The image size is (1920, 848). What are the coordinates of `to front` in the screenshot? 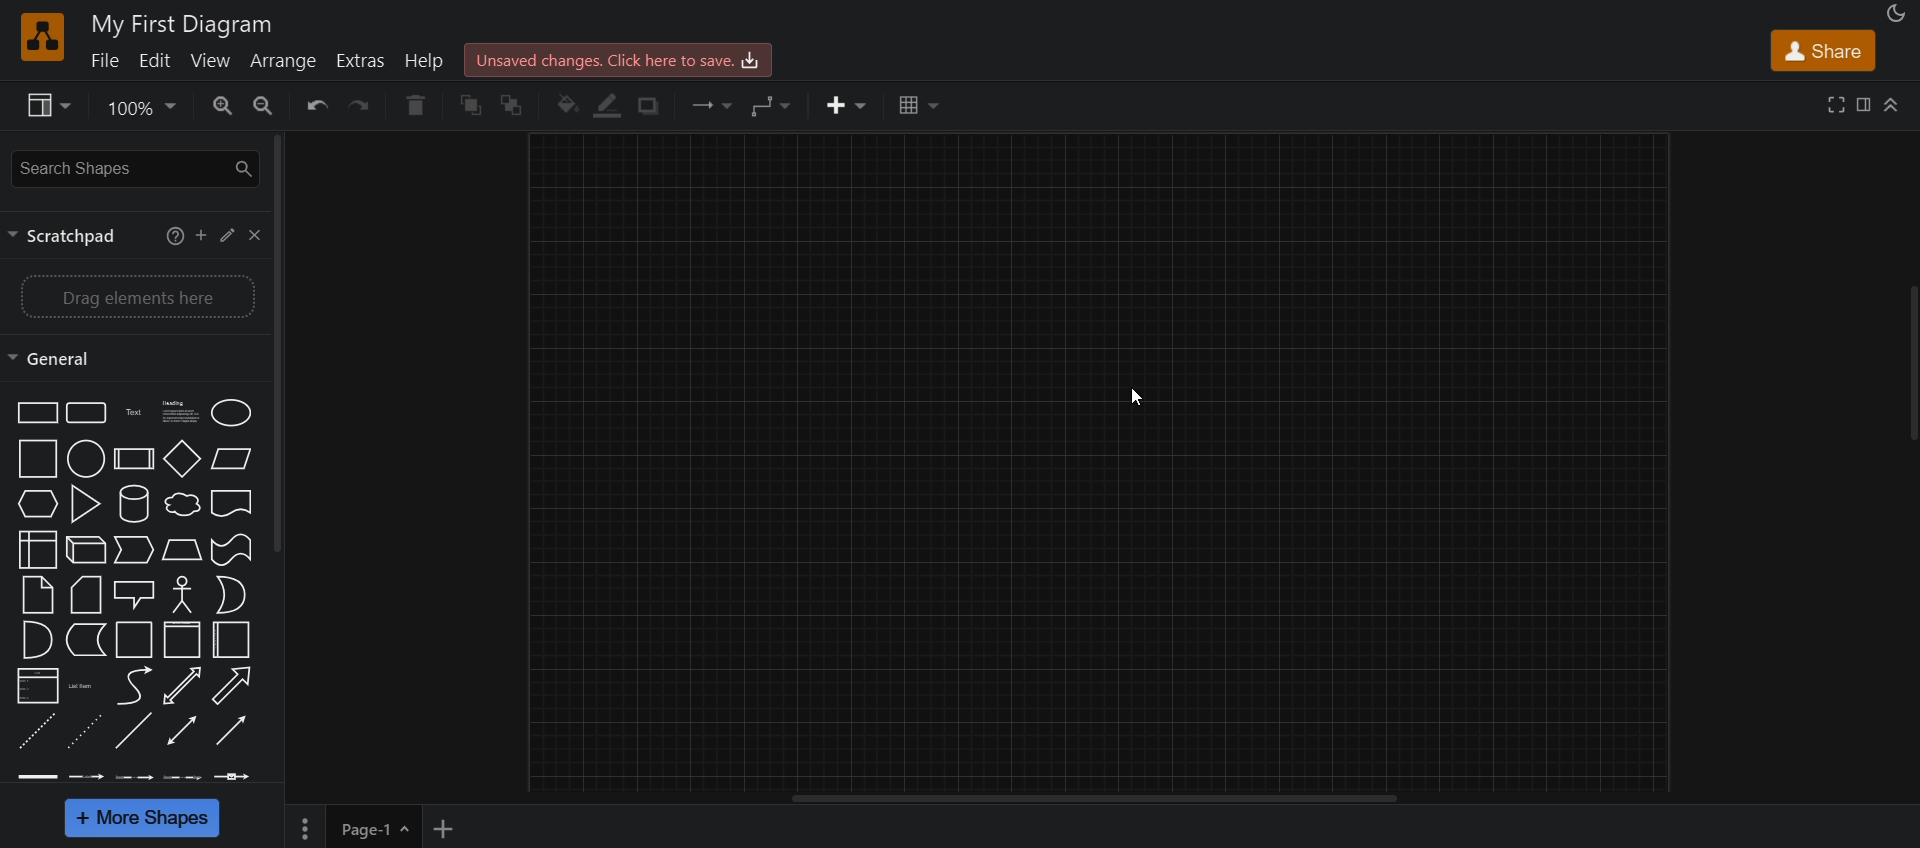 It's located at (474, 103).